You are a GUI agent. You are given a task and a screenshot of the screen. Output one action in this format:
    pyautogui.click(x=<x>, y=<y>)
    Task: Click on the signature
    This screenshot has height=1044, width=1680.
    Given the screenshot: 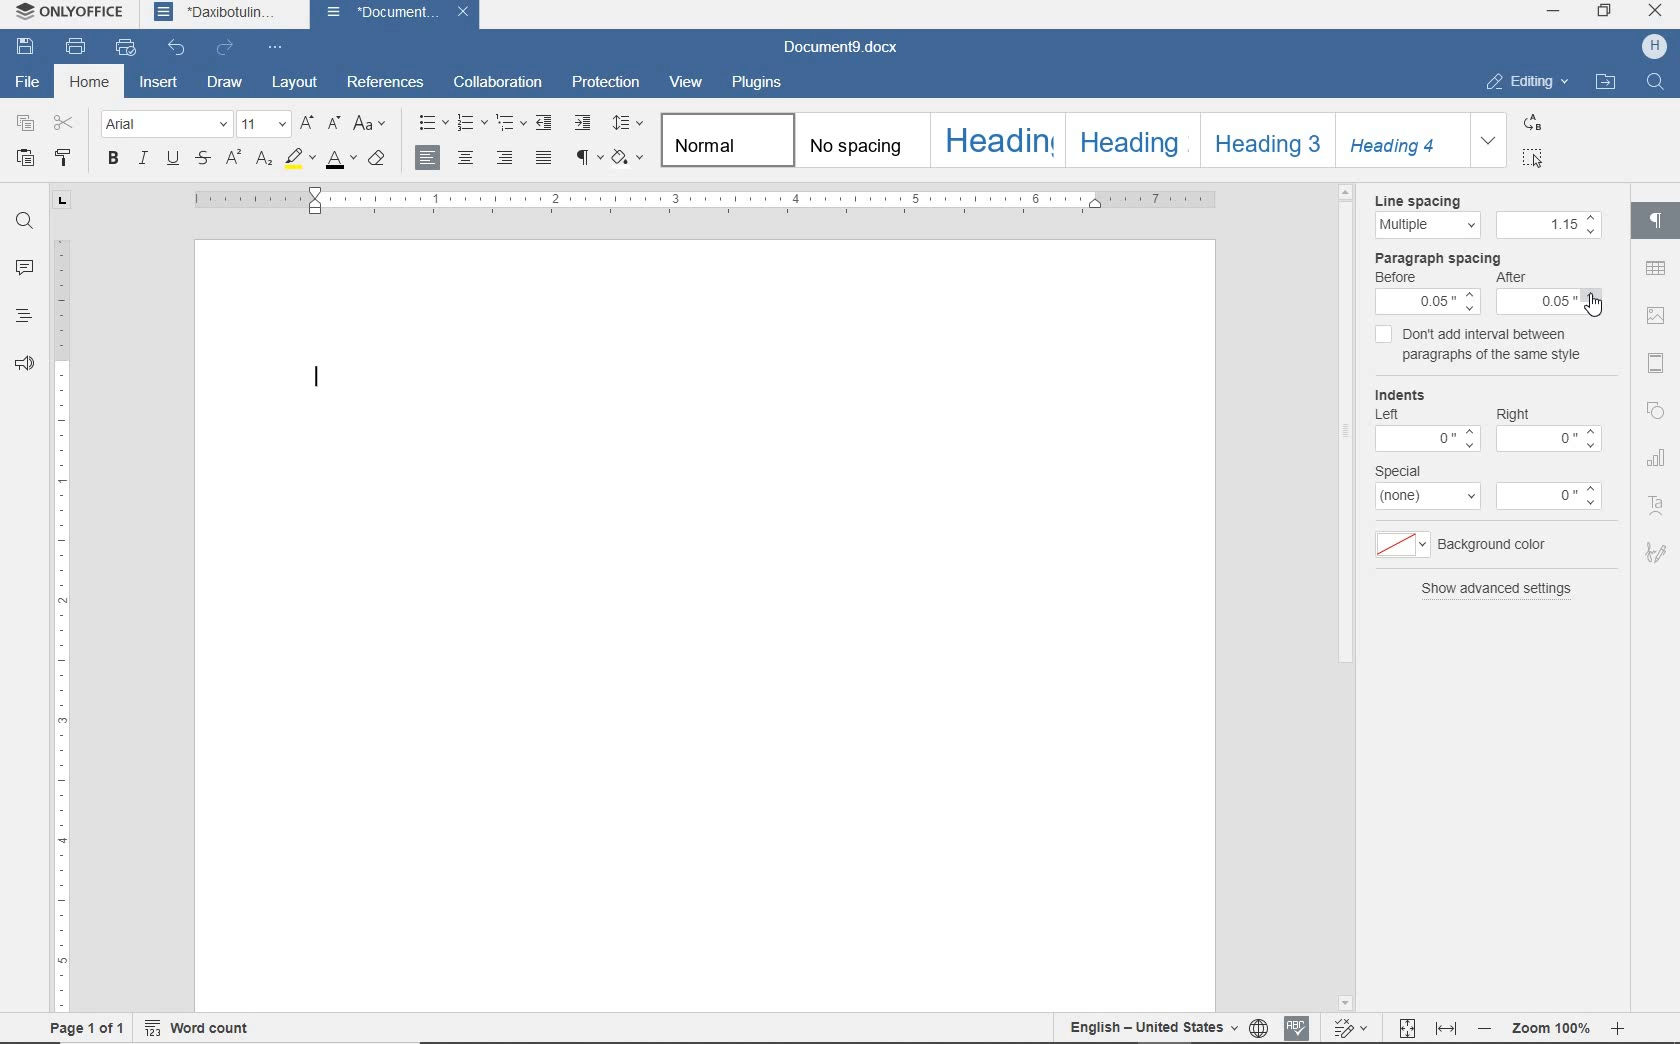 What is the action you would take?
    pyautogui.click(x=1656, y=556)
    